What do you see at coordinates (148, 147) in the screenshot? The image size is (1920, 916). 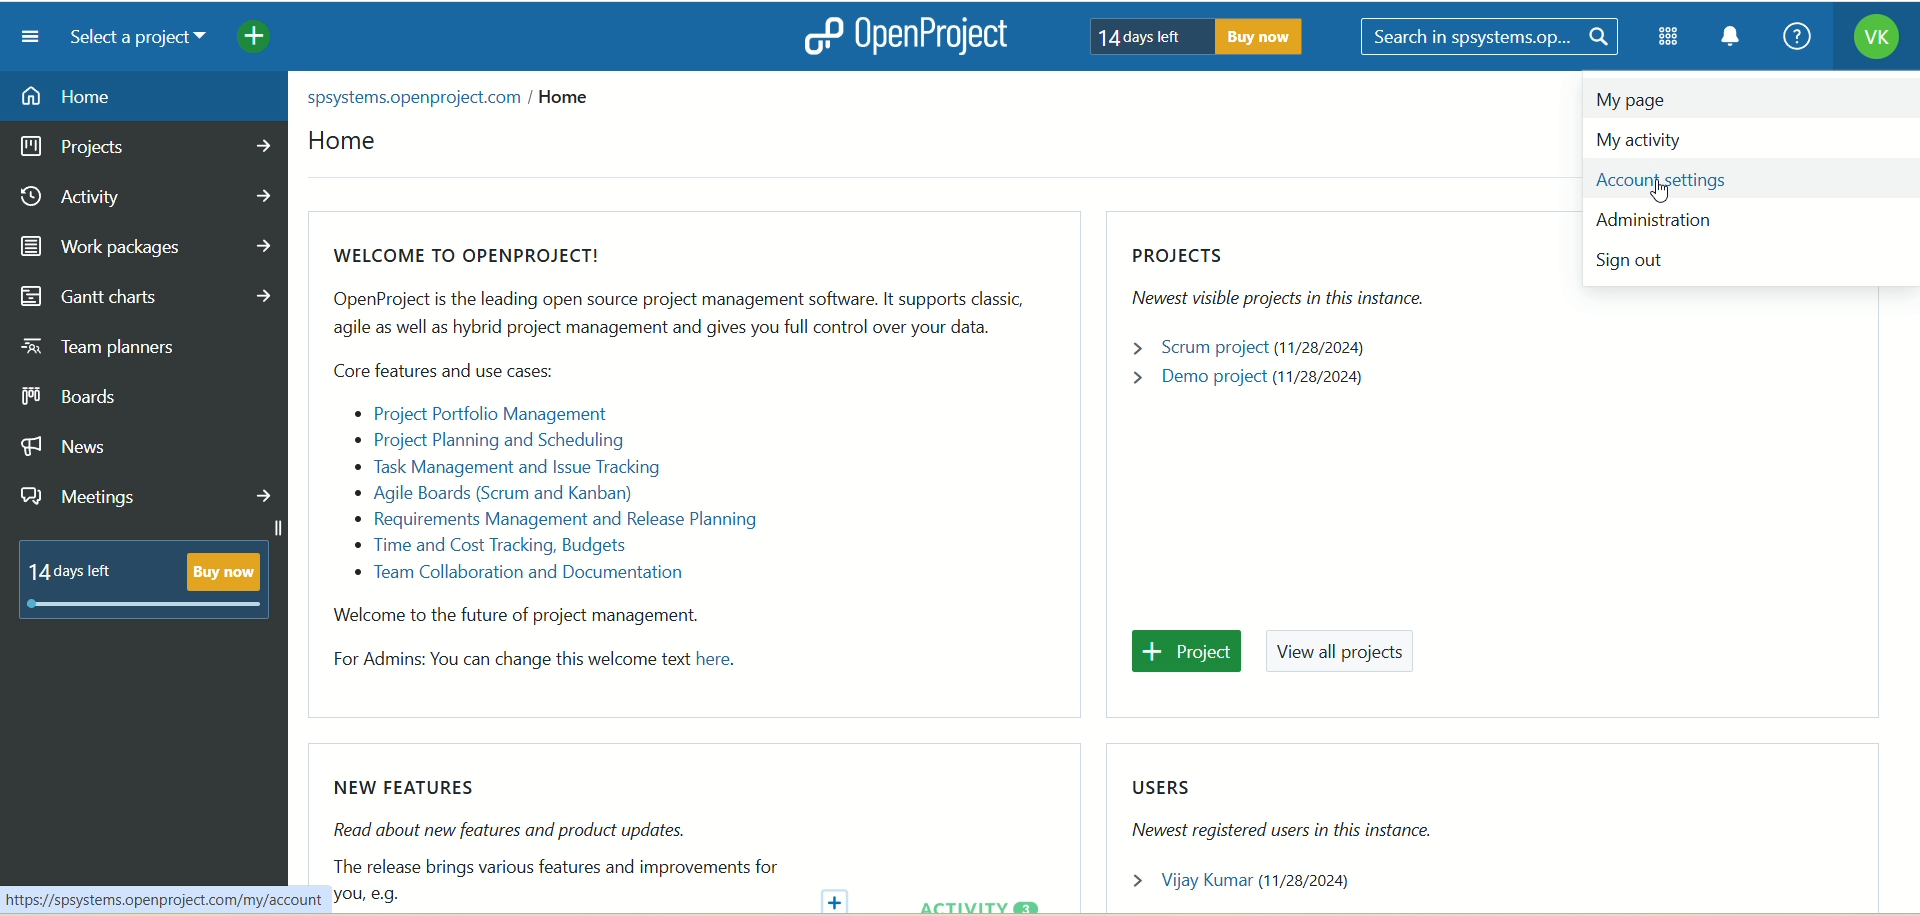 I see `projects` at bounding box center [148, 147].